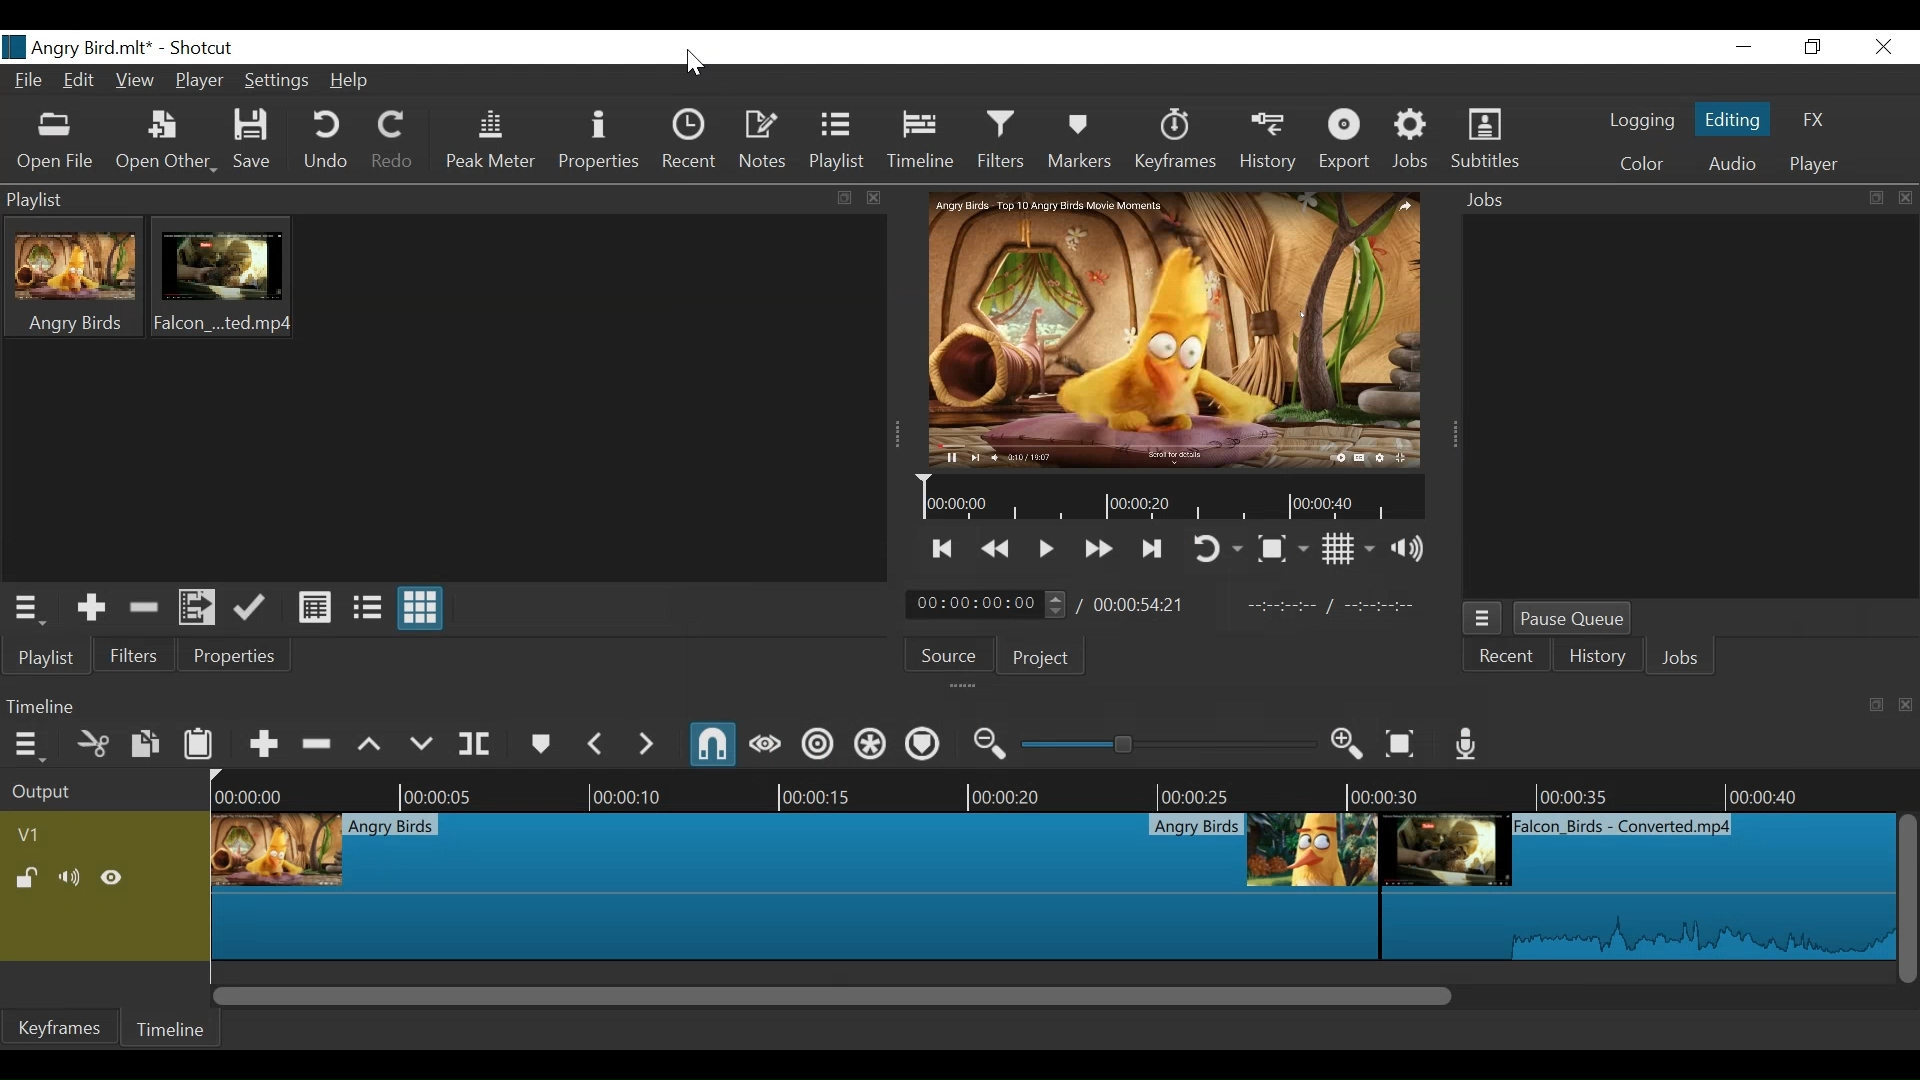 This screenshot has height=1080, width=1920. Describe the element at coordinates (597, 746) in the screenshot. I see `Previous Marker` at that location.